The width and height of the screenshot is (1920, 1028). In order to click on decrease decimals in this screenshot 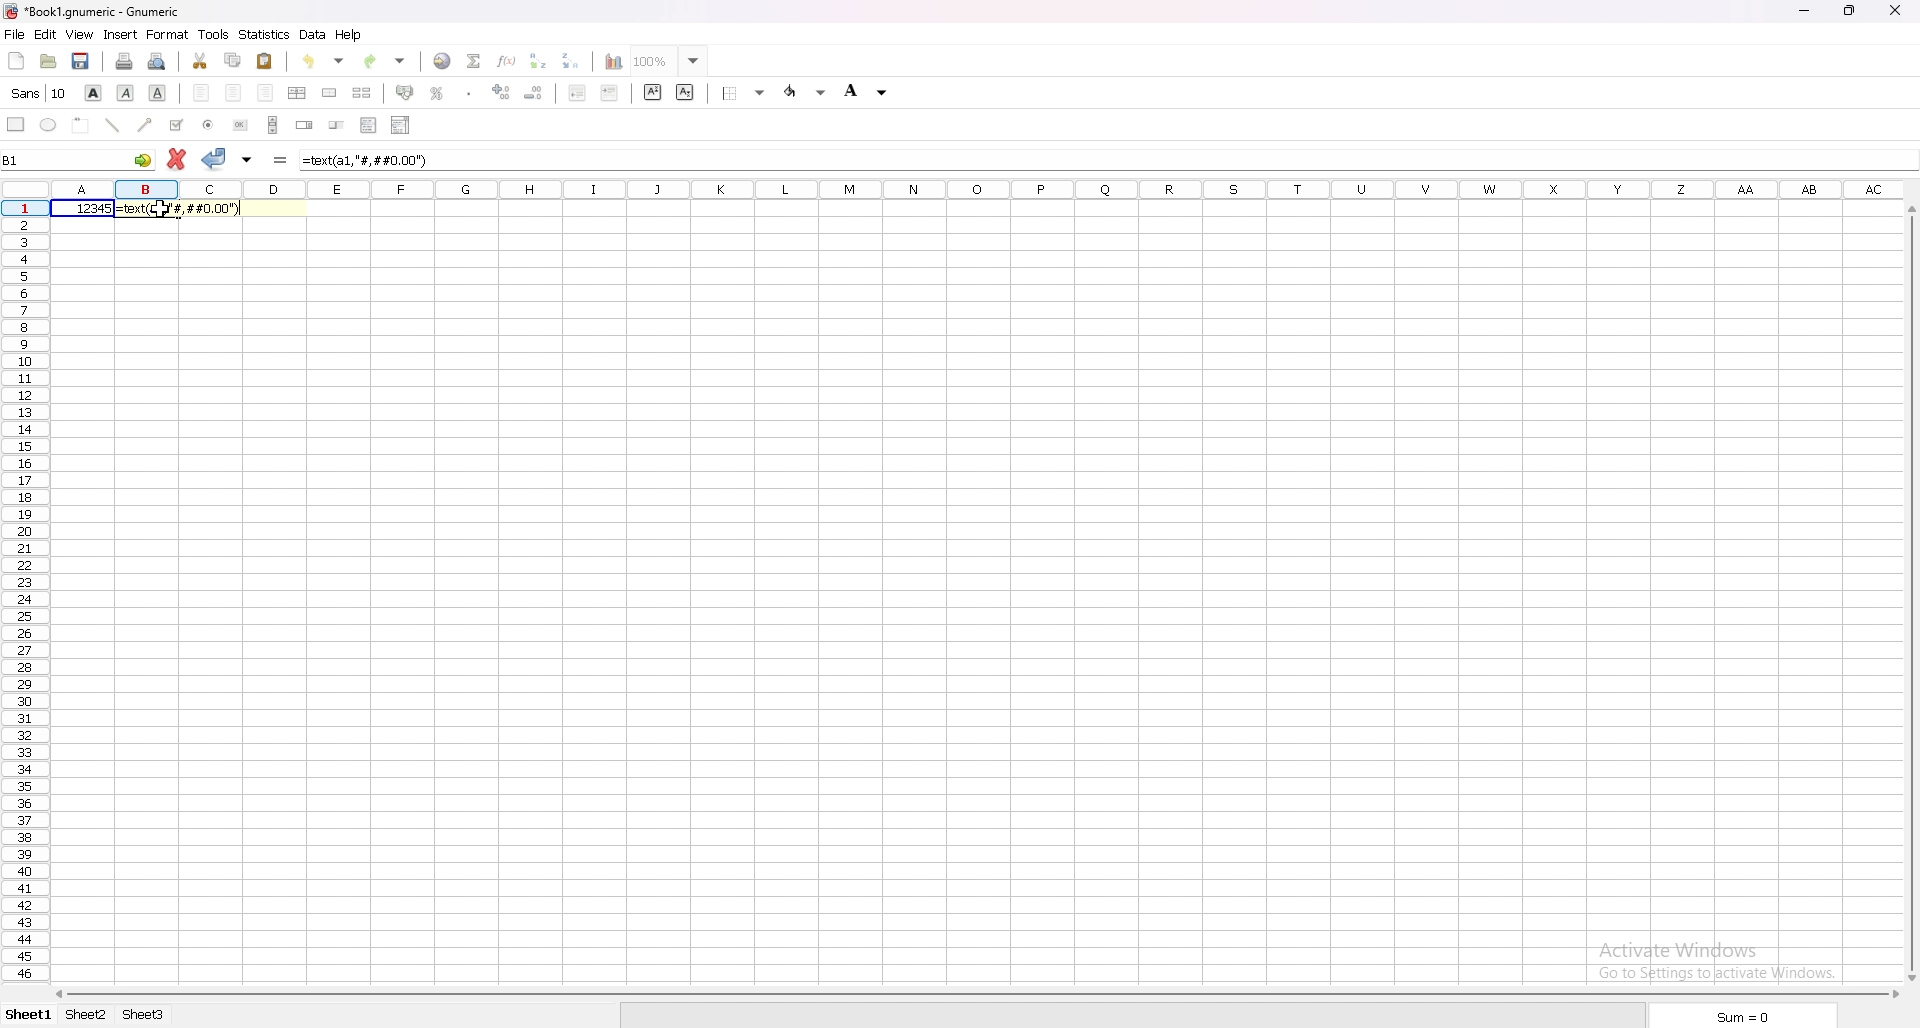, I will do `click(534, 93)`.